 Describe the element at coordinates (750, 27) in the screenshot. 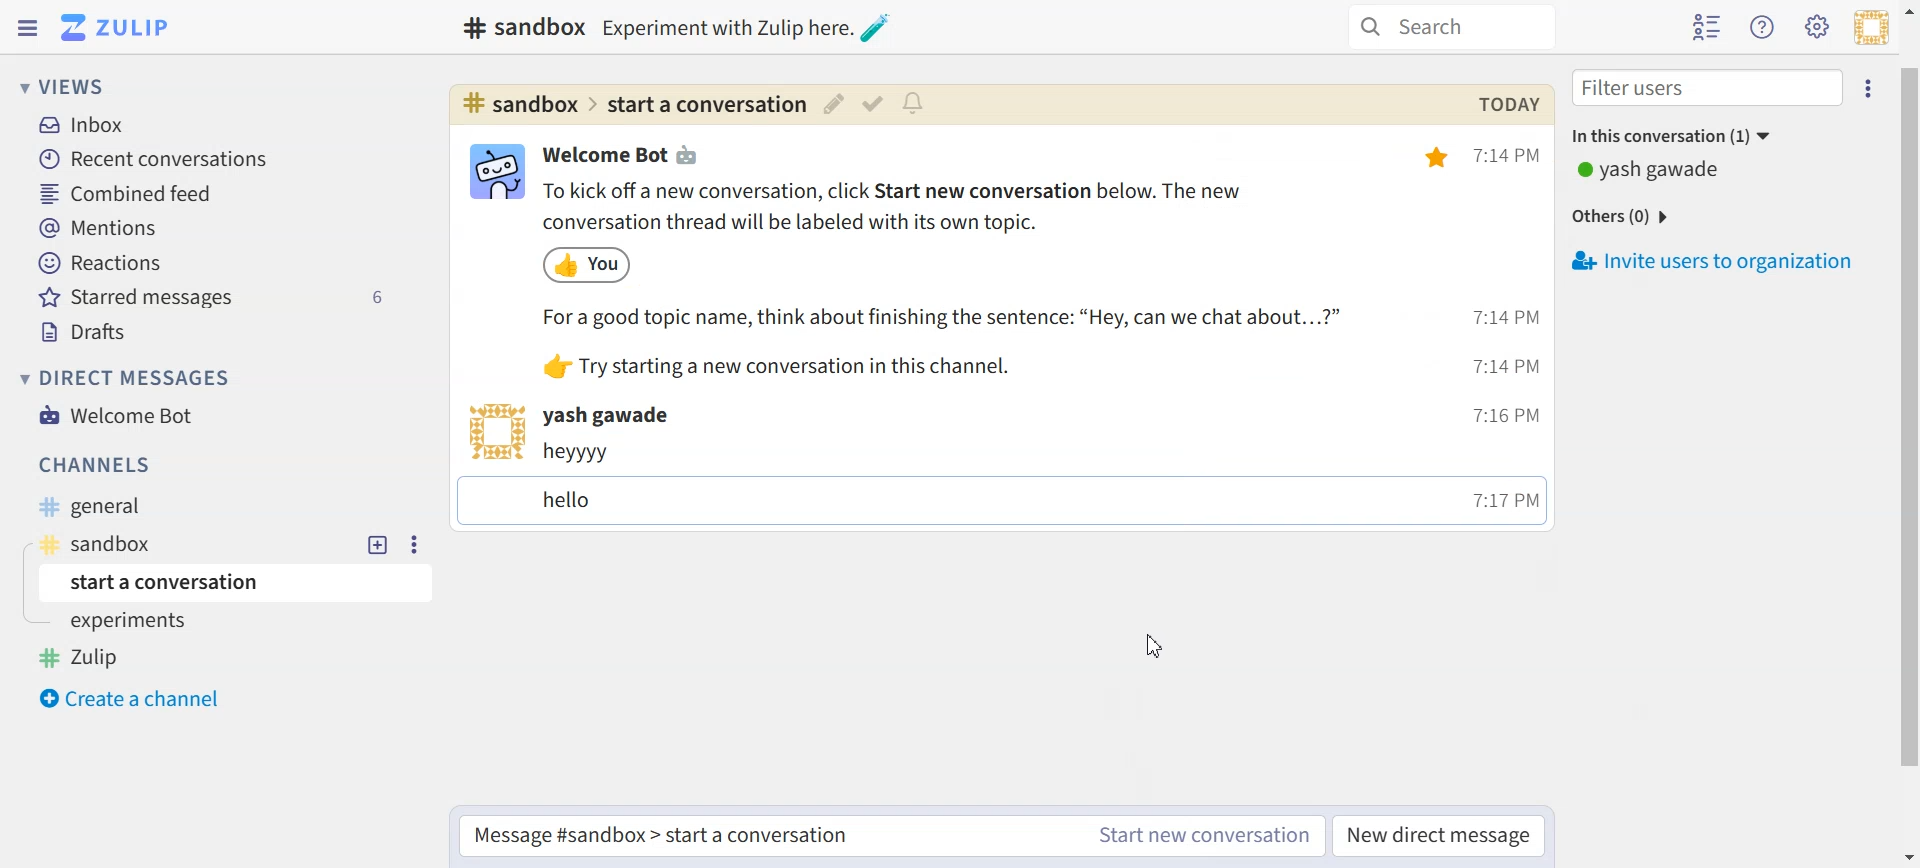

I see `` at that location.